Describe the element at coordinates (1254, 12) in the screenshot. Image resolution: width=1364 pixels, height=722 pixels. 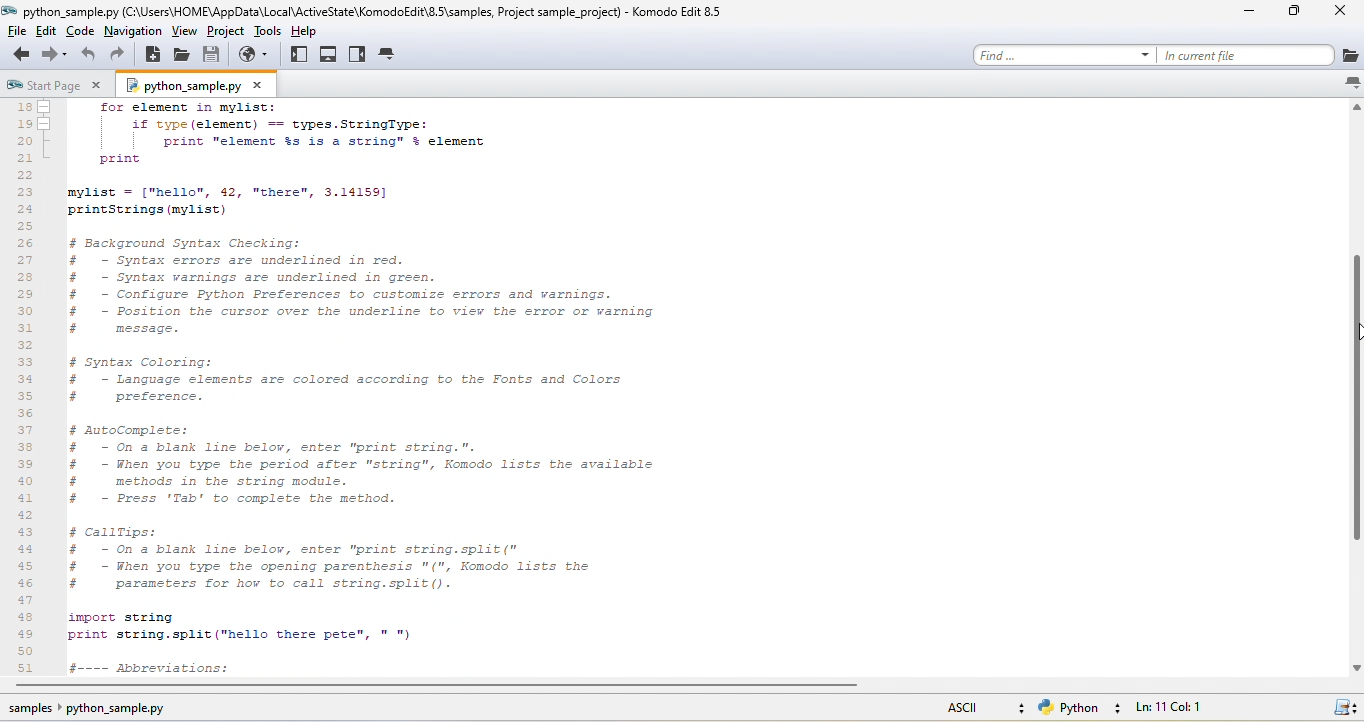
I see `minimize` at that location.